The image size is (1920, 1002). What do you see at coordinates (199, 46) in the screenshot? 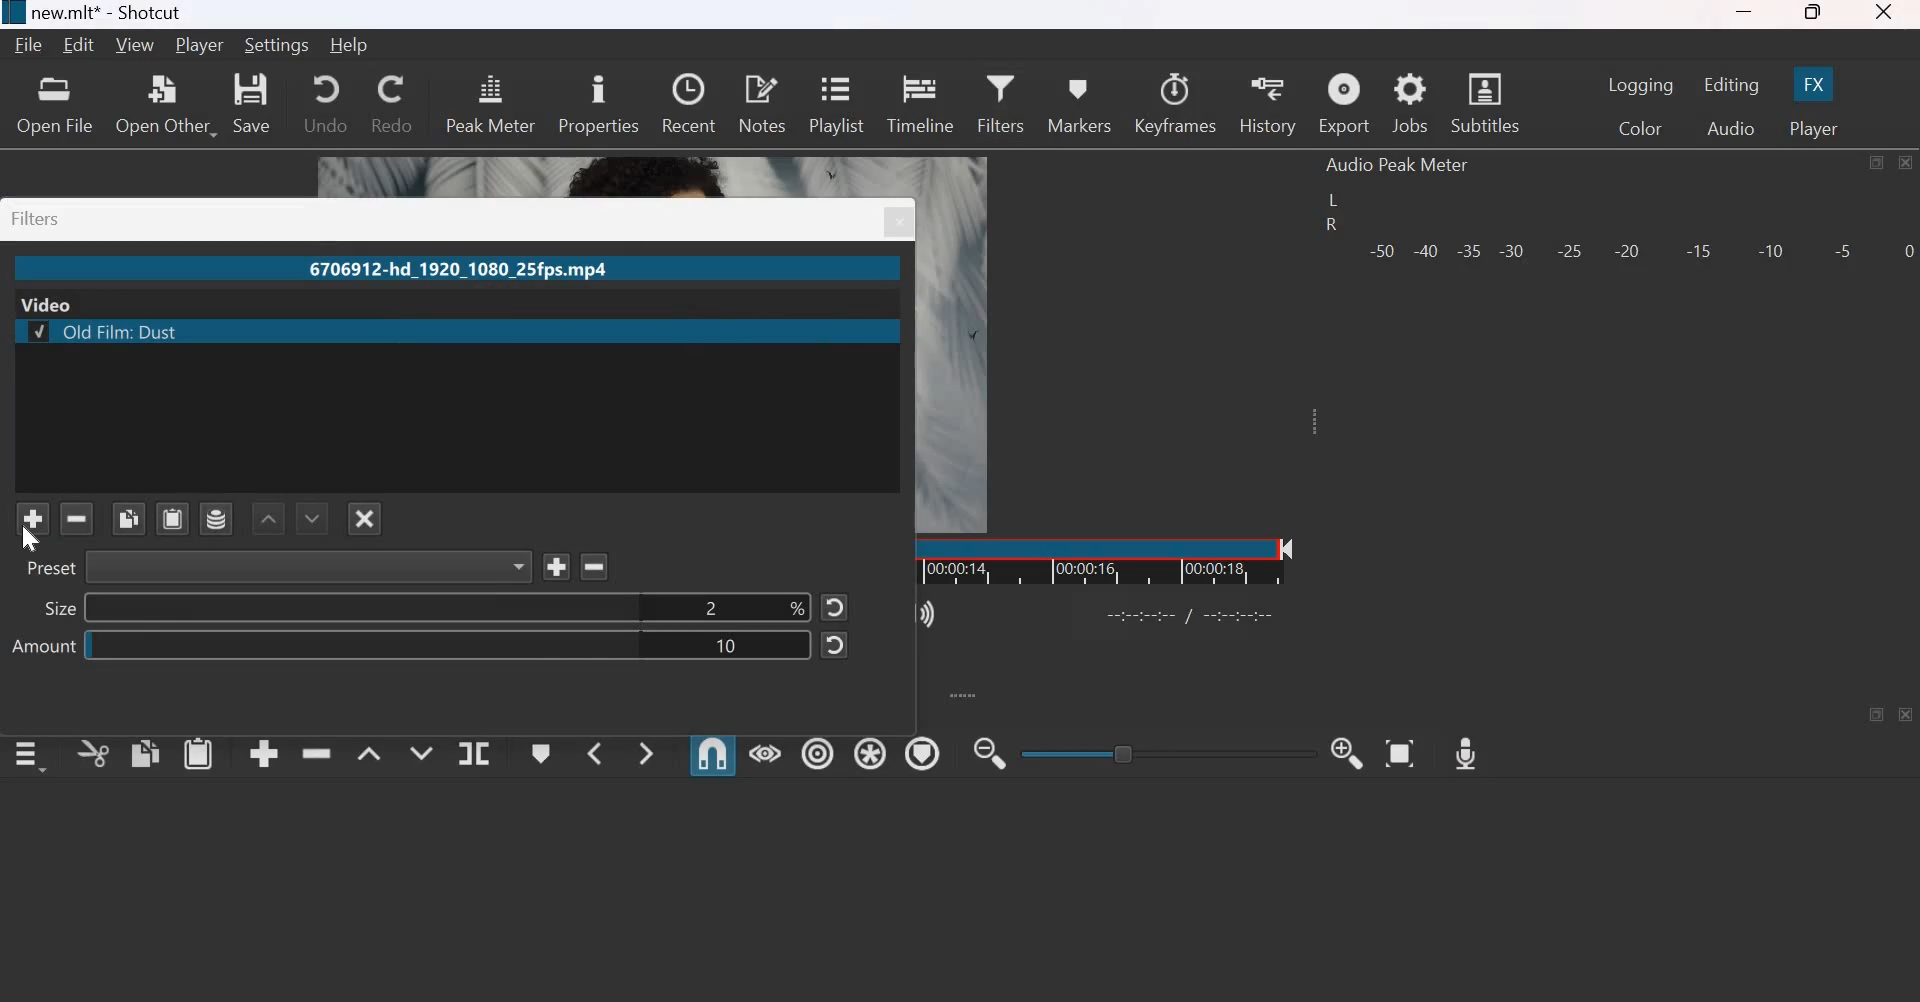
I see `Player` at bounding box center [199, 46].